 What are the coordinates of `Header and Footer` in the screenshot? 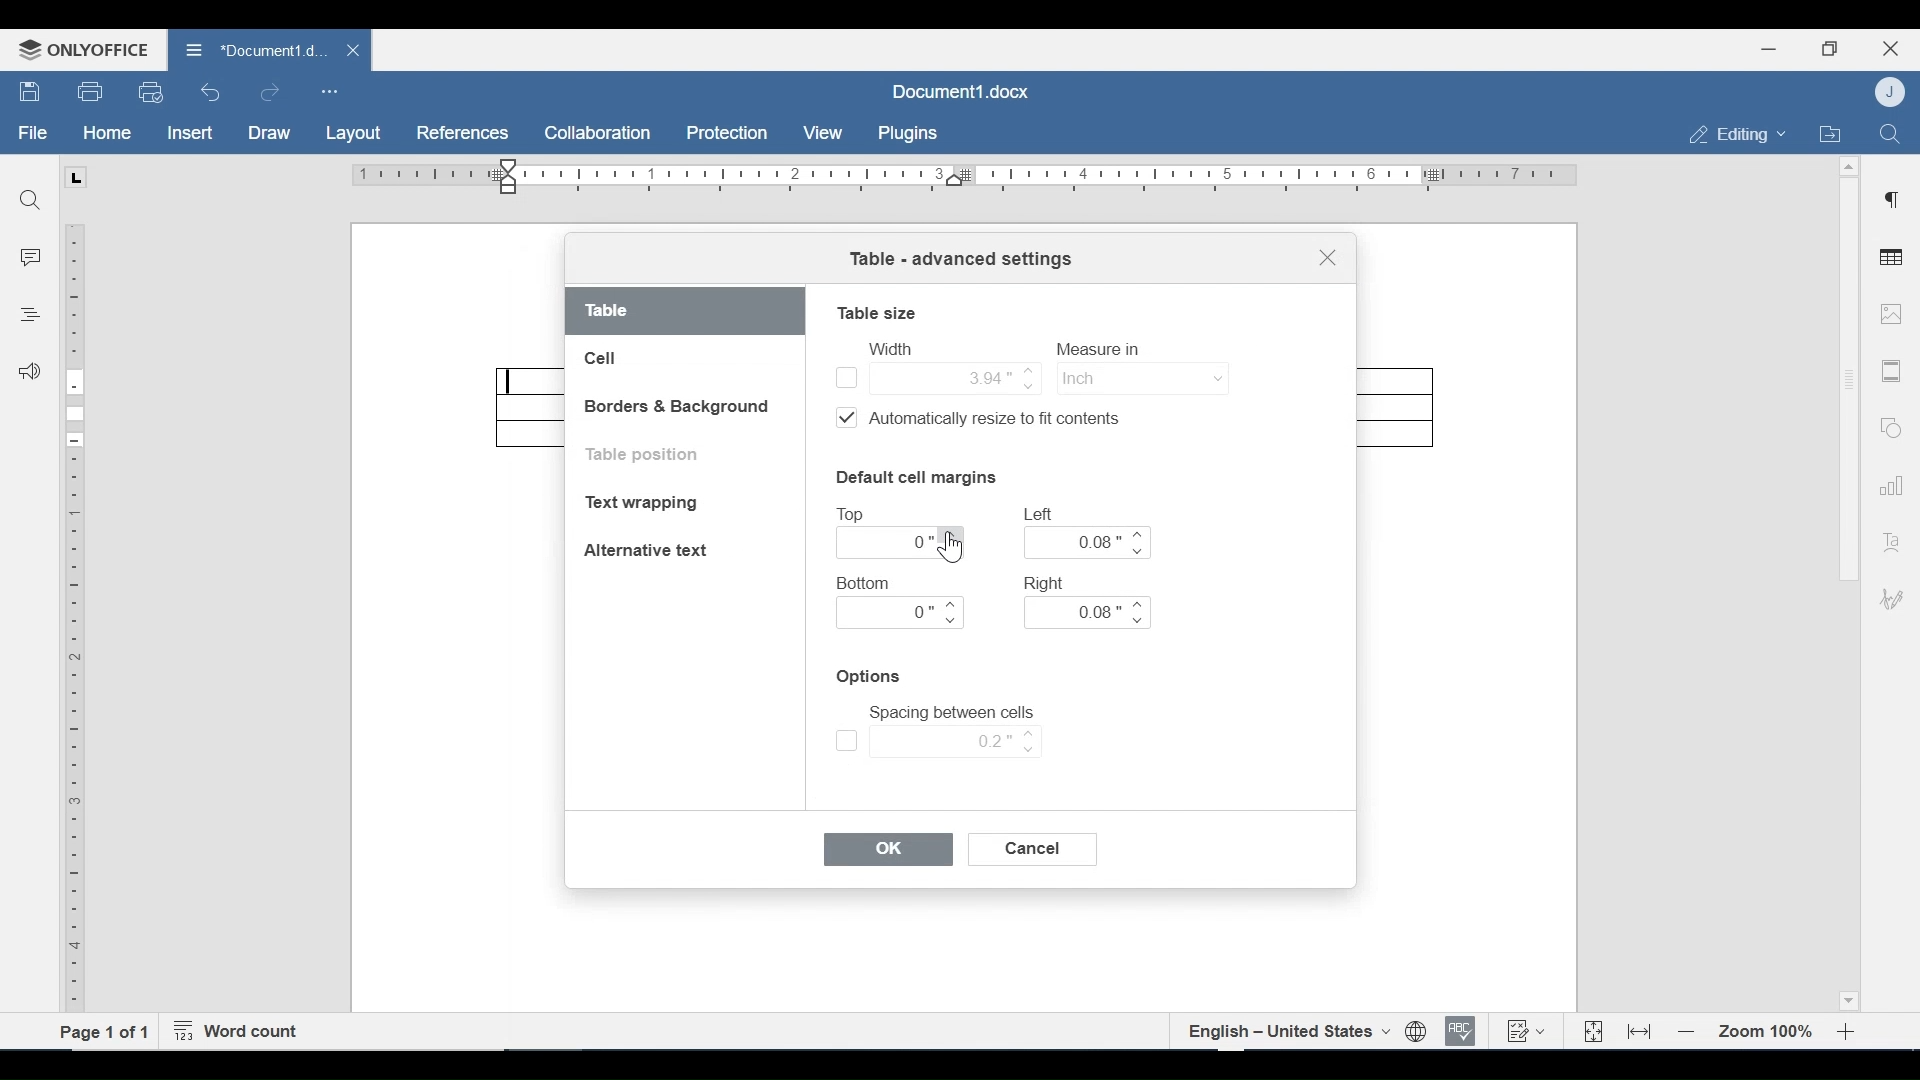 It's located at (1892, 372).